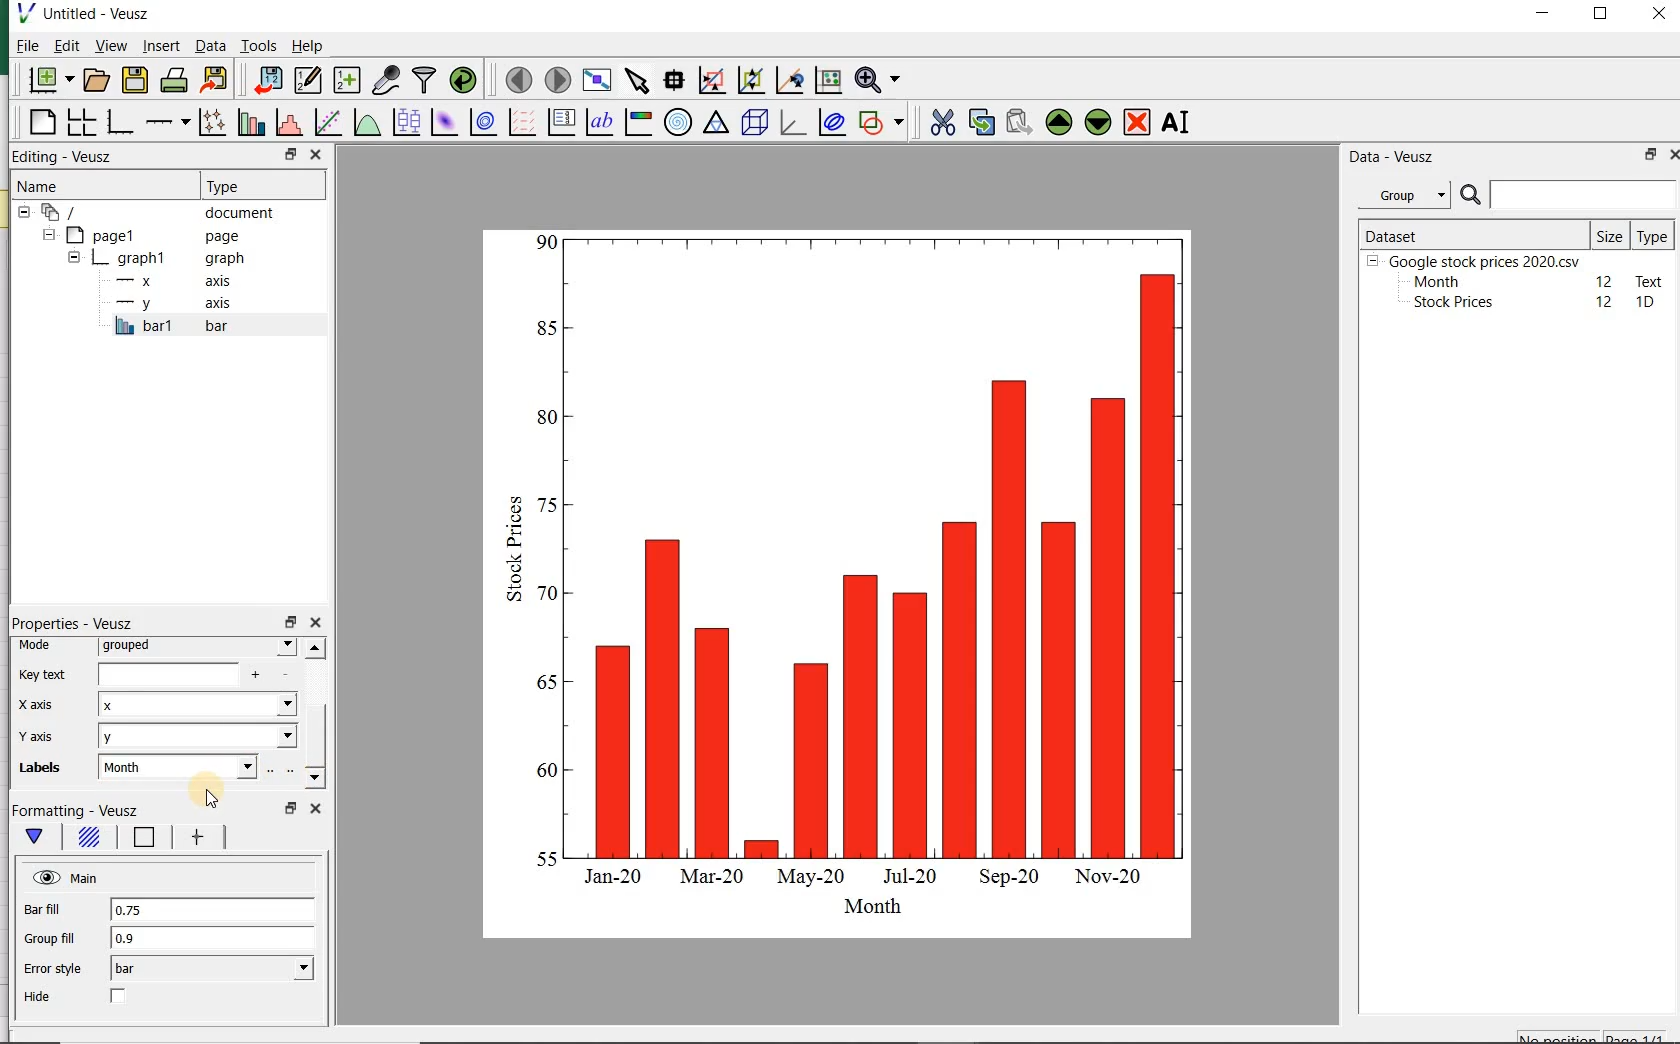 The height and width of the screenshot is (1044, 1680). What do you see at coordinates (153, 260) in the screenshot?
I see `graph1` at bounding box center [153, 260].